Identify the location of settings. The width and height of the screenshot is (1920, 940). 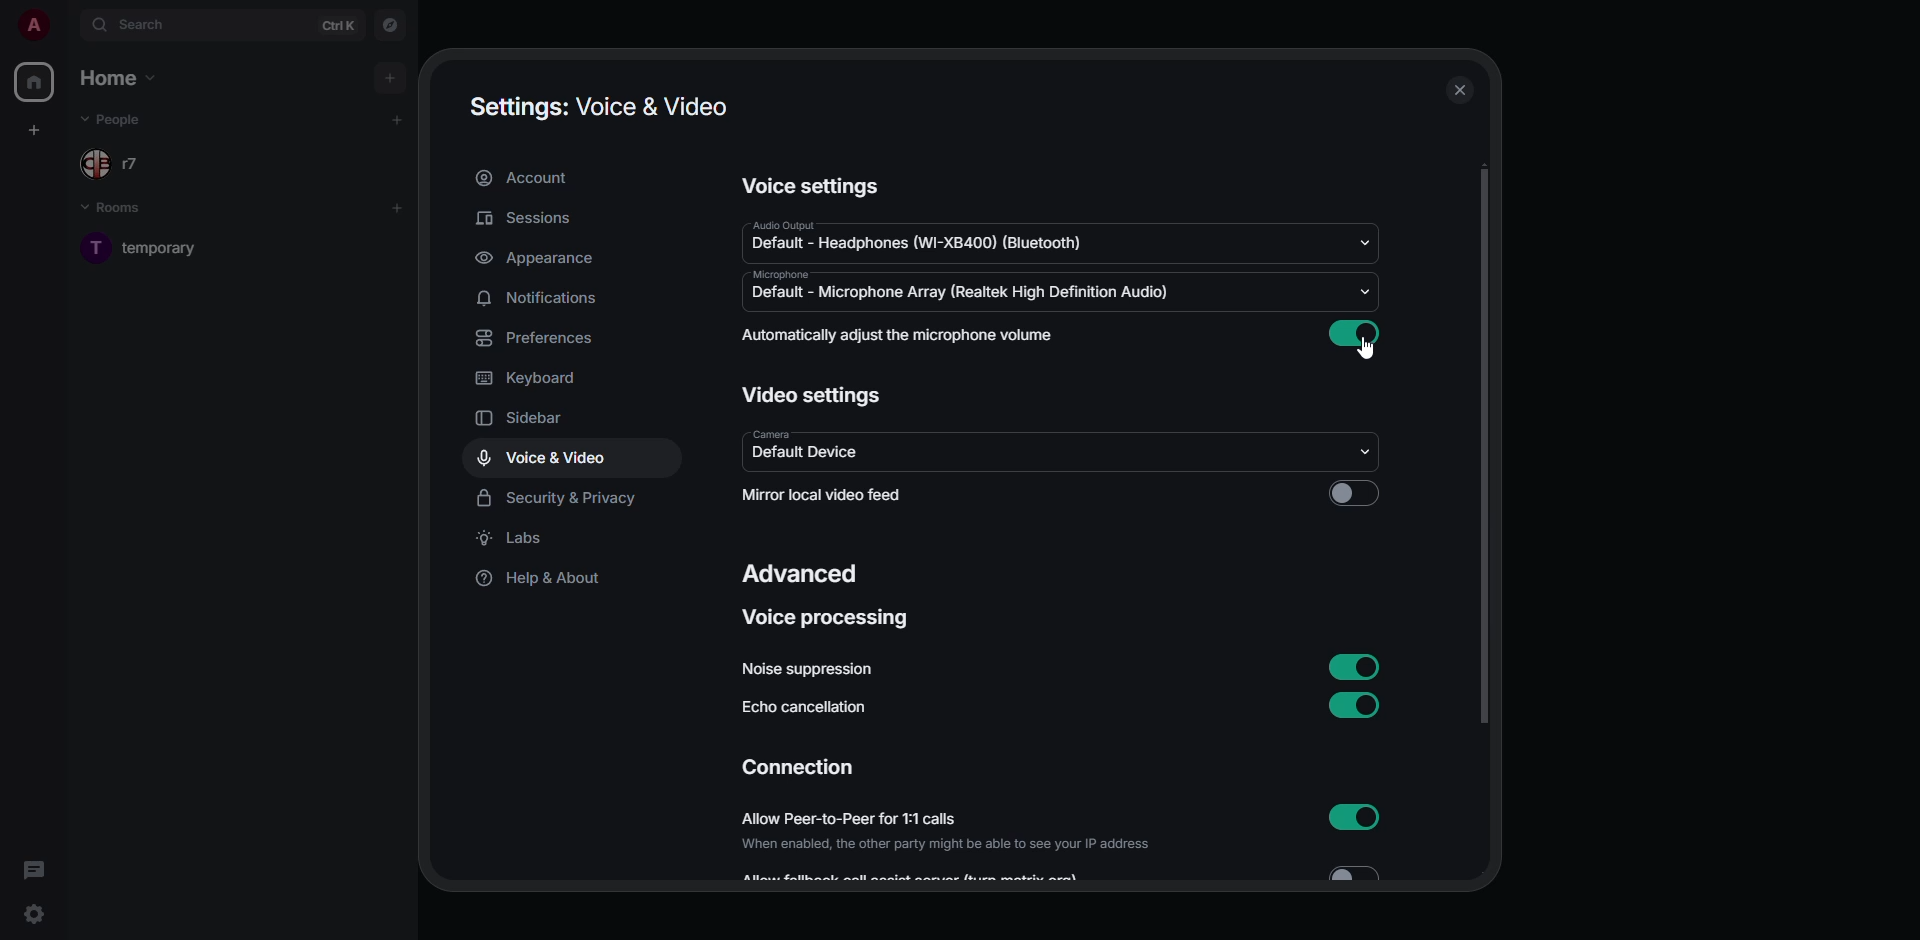
(34, 914).